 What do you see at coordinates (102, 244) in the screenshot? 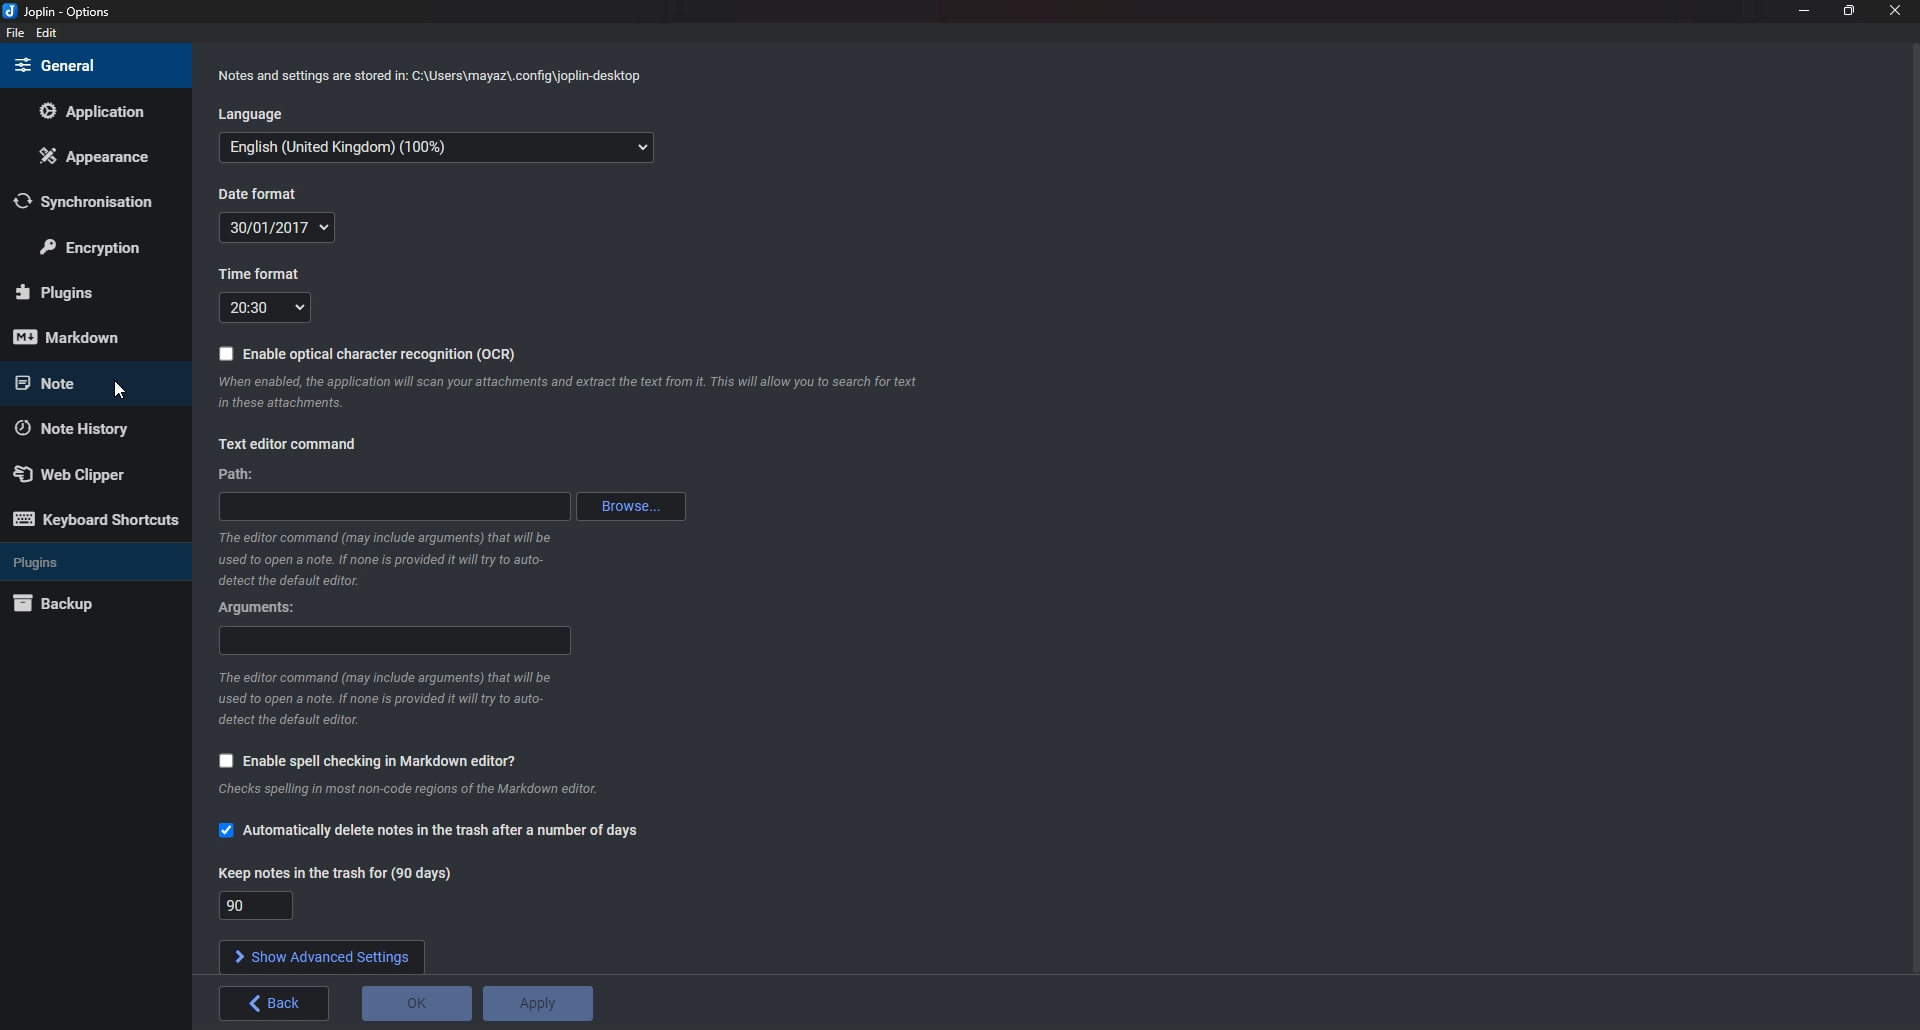
I see `Encryption` at bounding box center [102, 244].